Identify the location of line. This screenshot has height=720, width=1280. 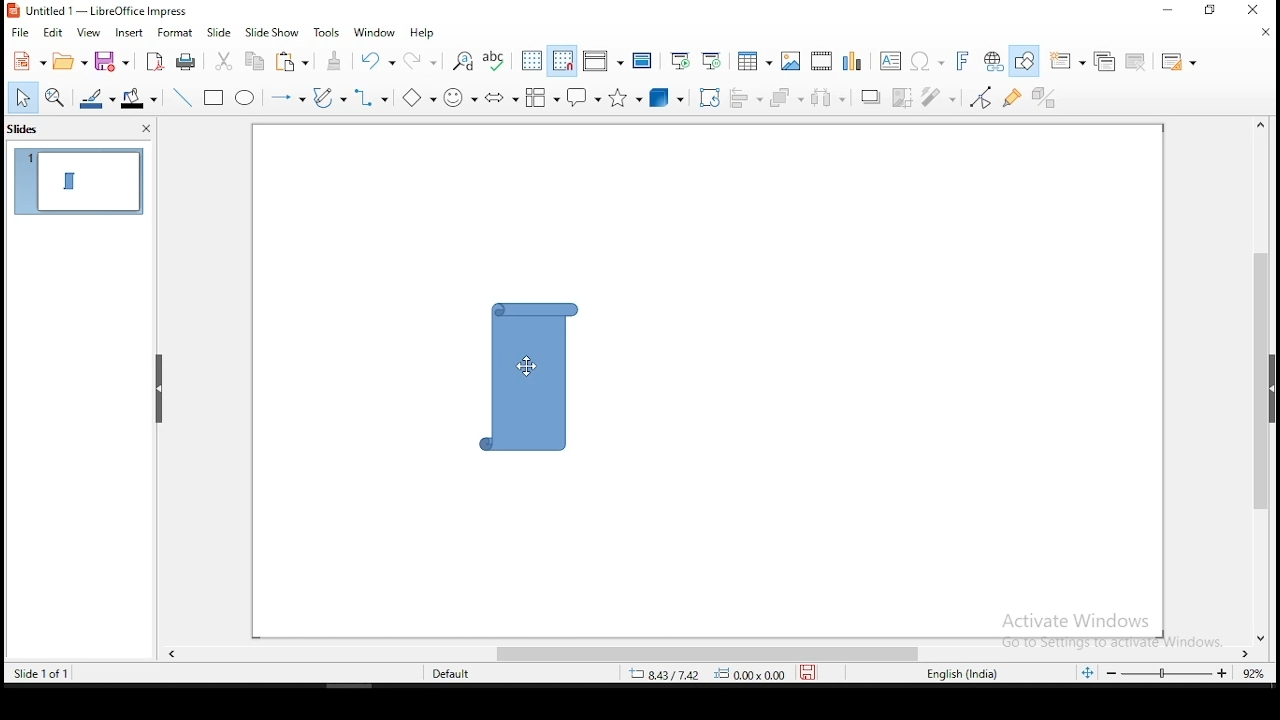
(181, 98).